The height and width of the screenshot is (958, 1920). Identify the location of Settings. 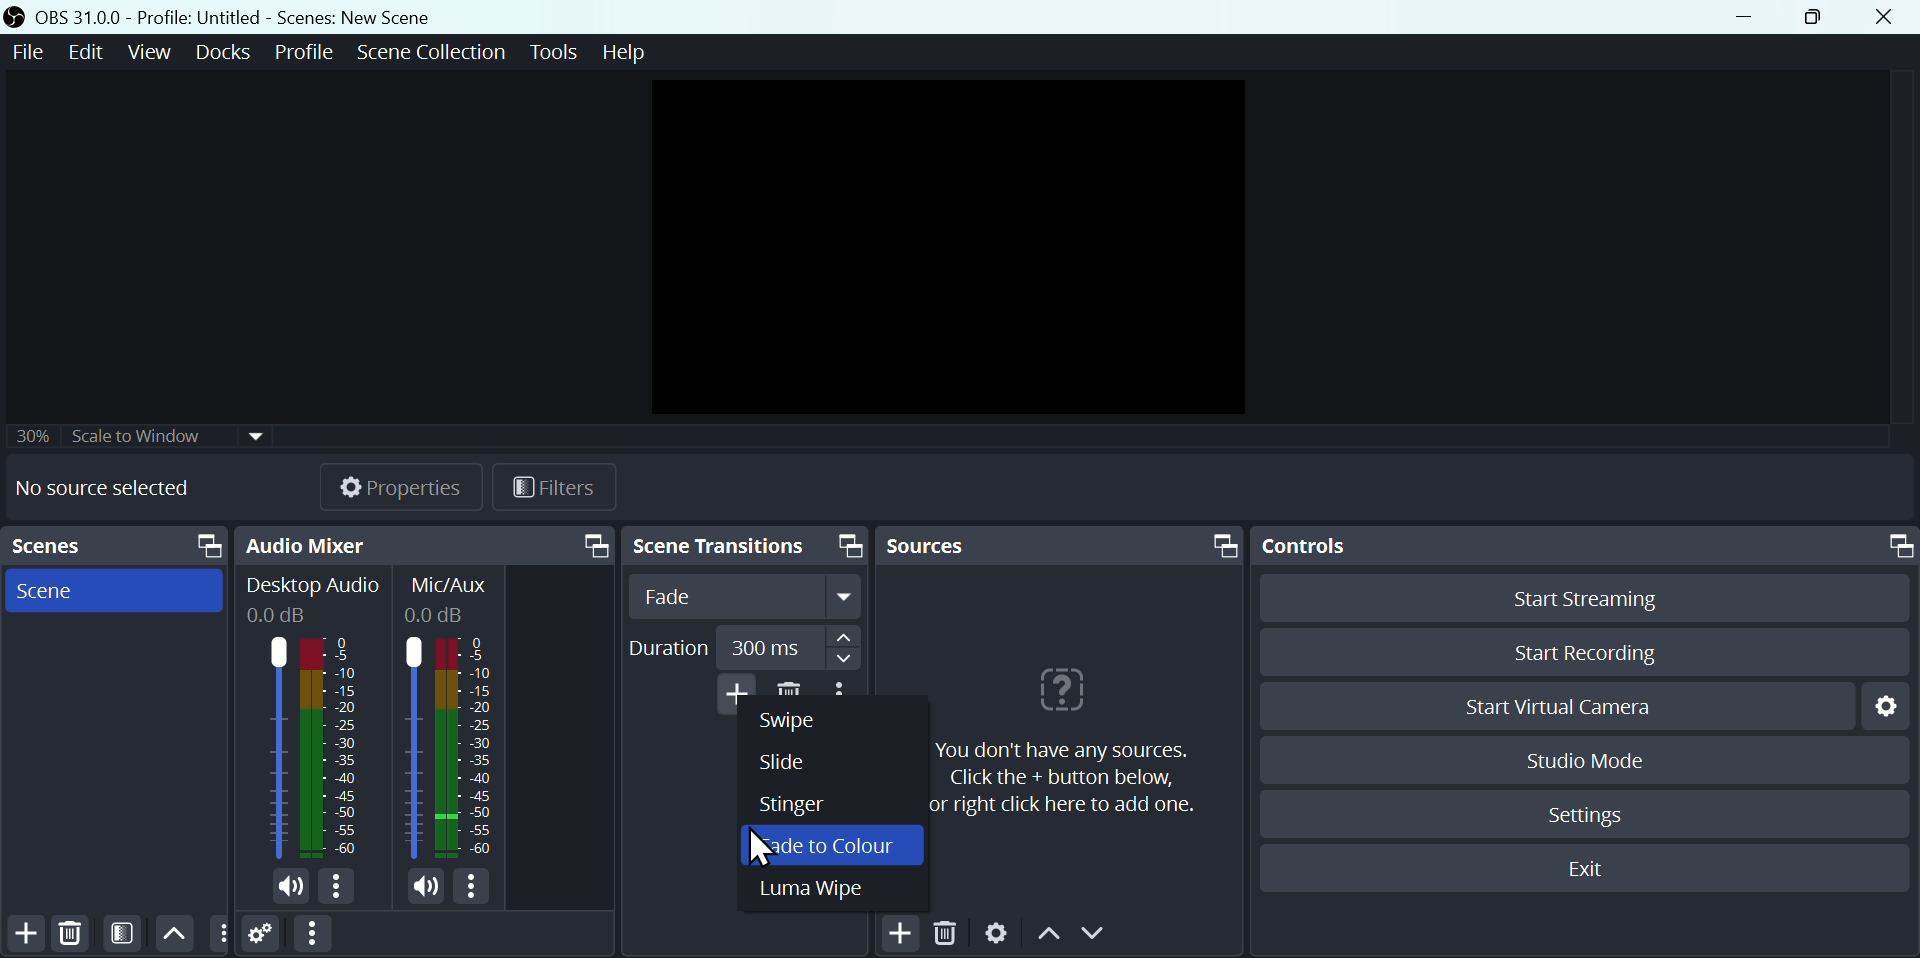
(1884, 704).